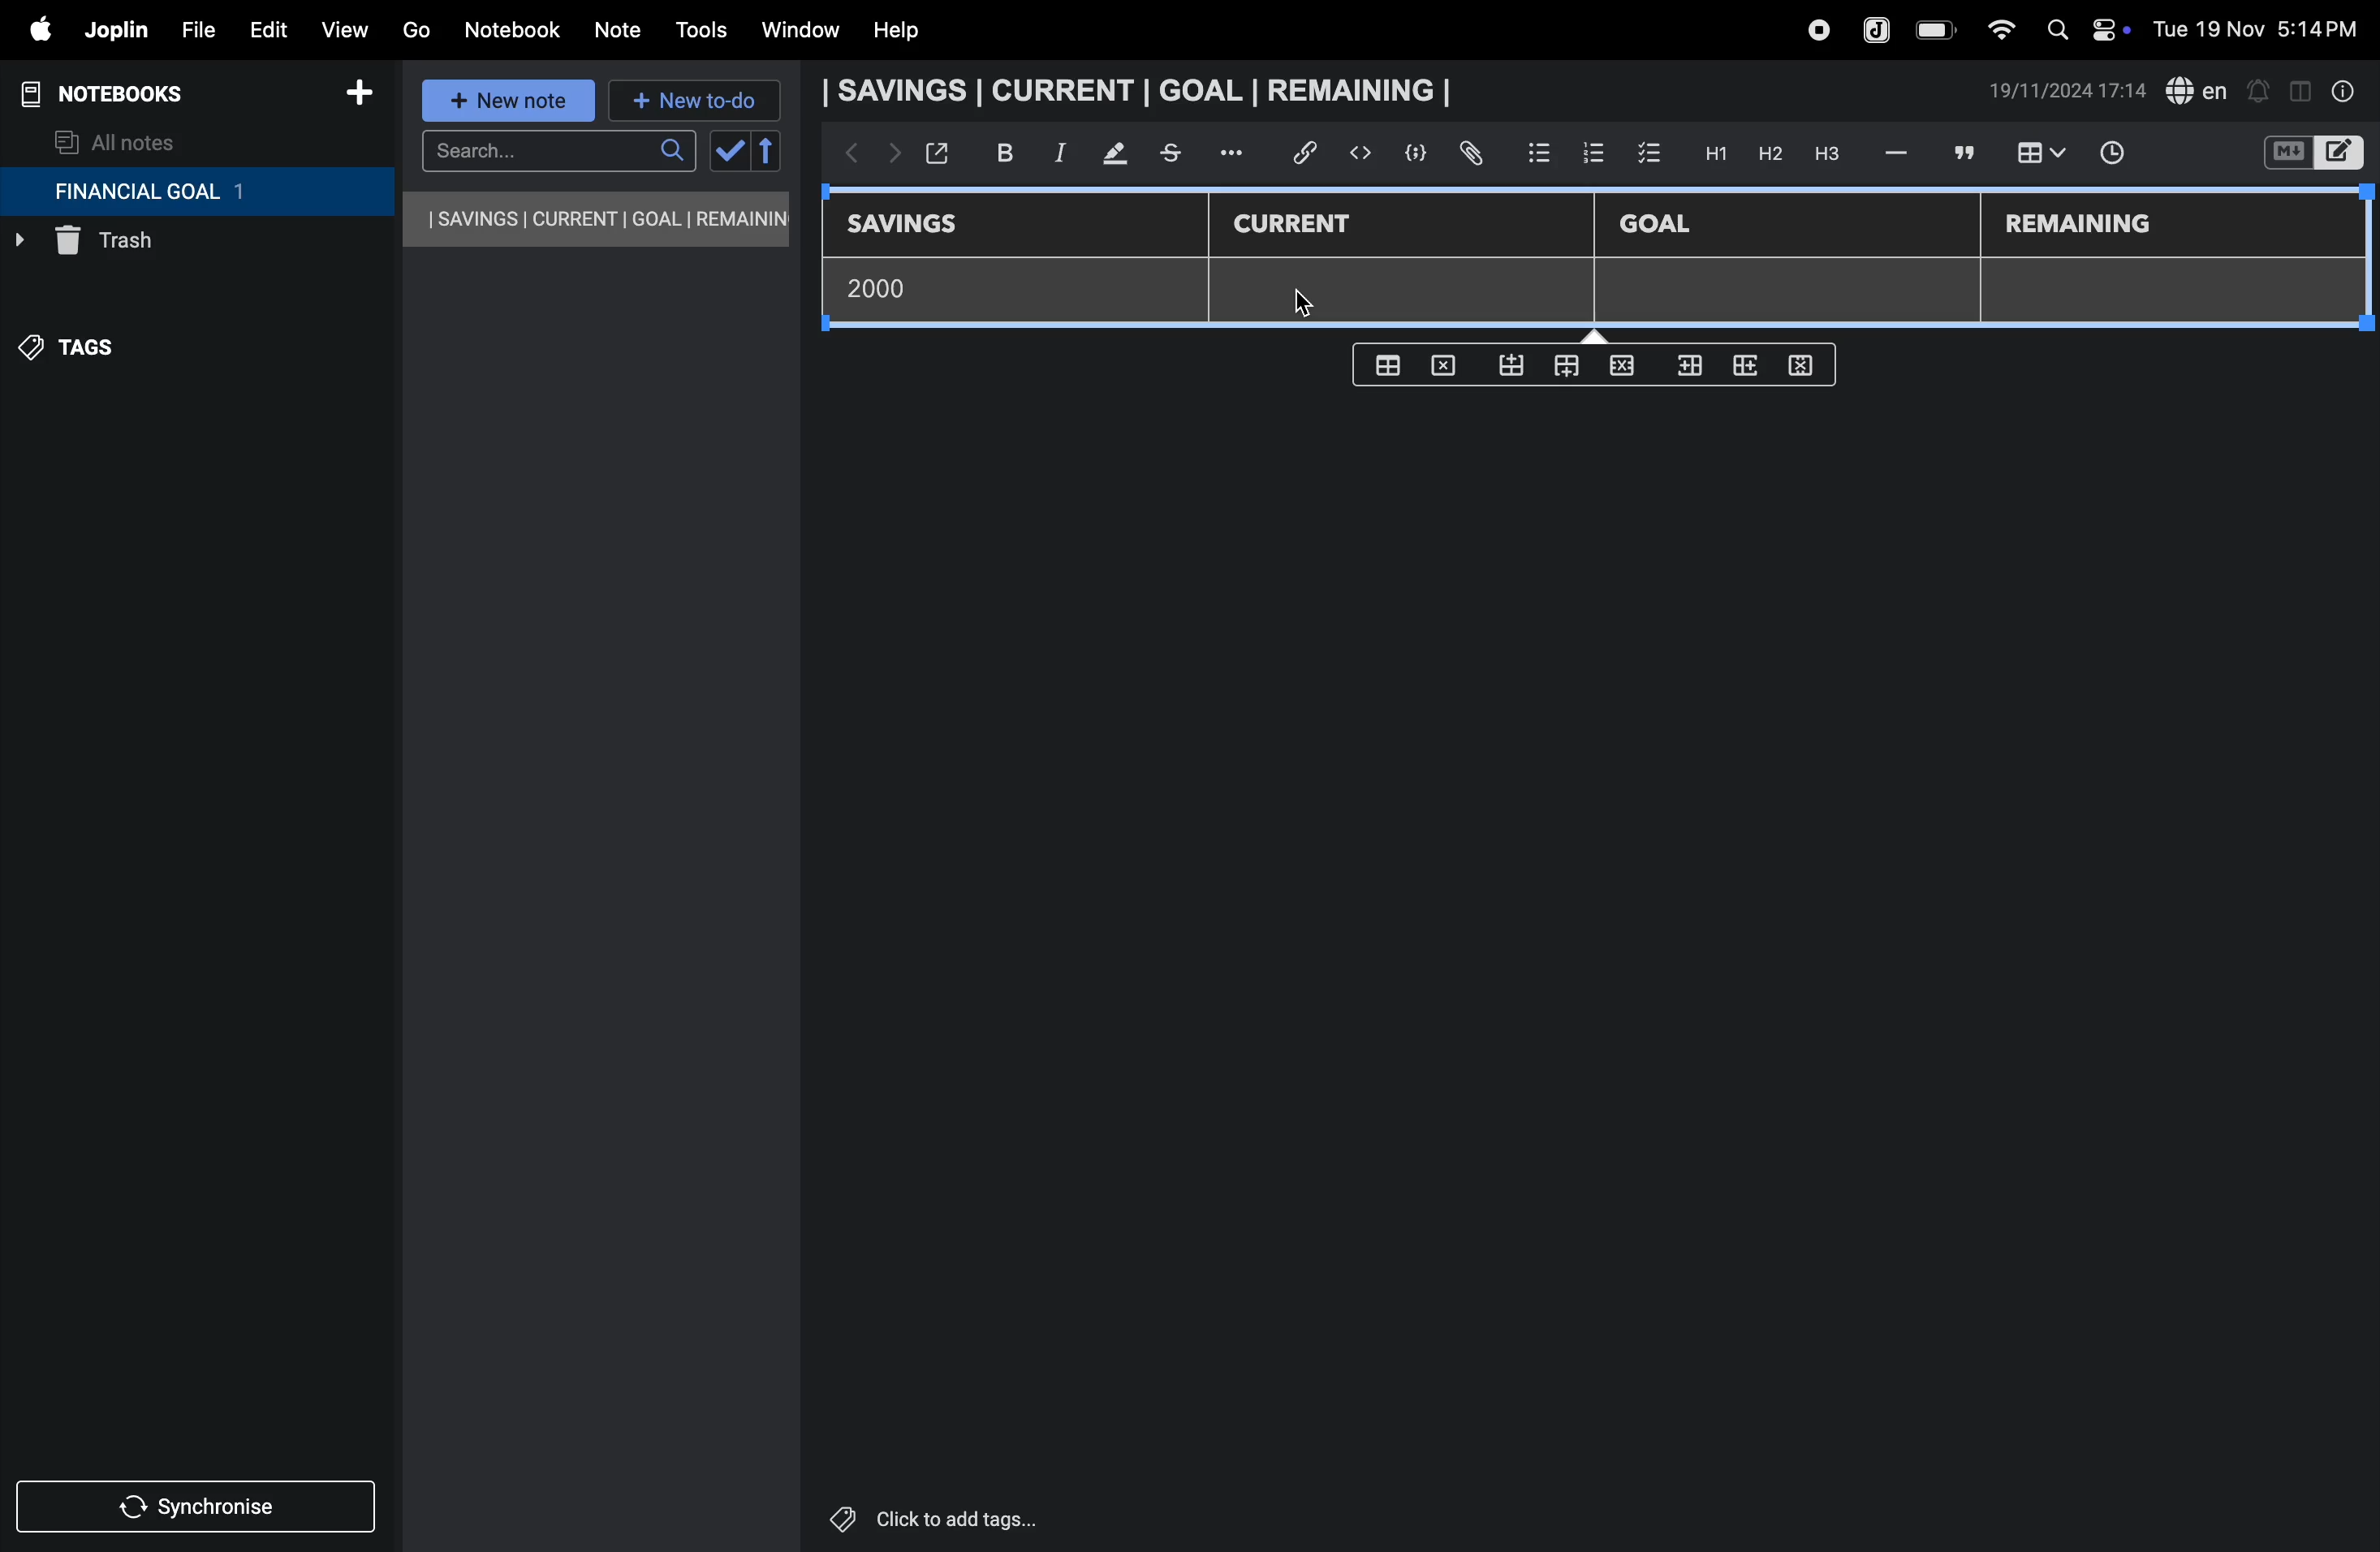  What do you see at coordinates (30, 29) in the screenshot?
I see `apple menu` at bounding box center [30, 29].